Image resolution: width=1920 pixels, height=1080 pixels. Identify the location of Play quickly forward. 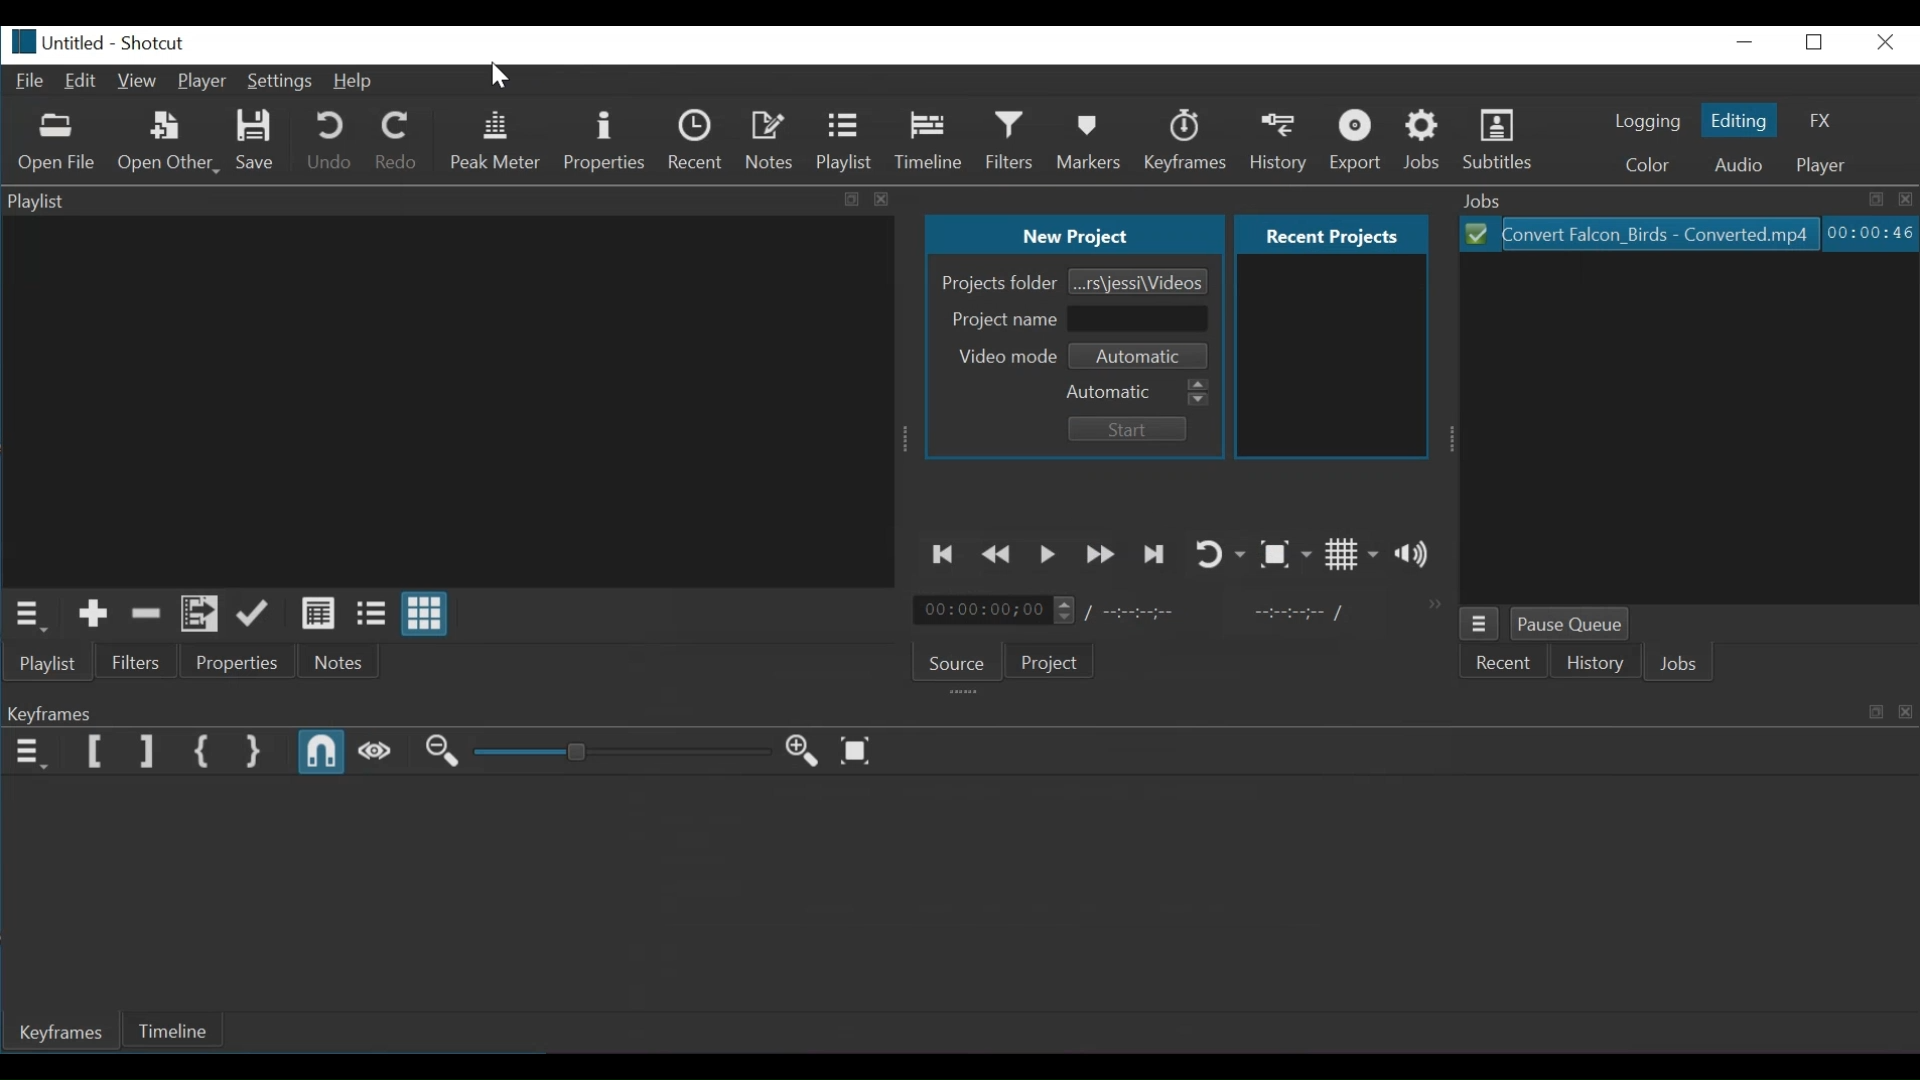
(1099, 555).